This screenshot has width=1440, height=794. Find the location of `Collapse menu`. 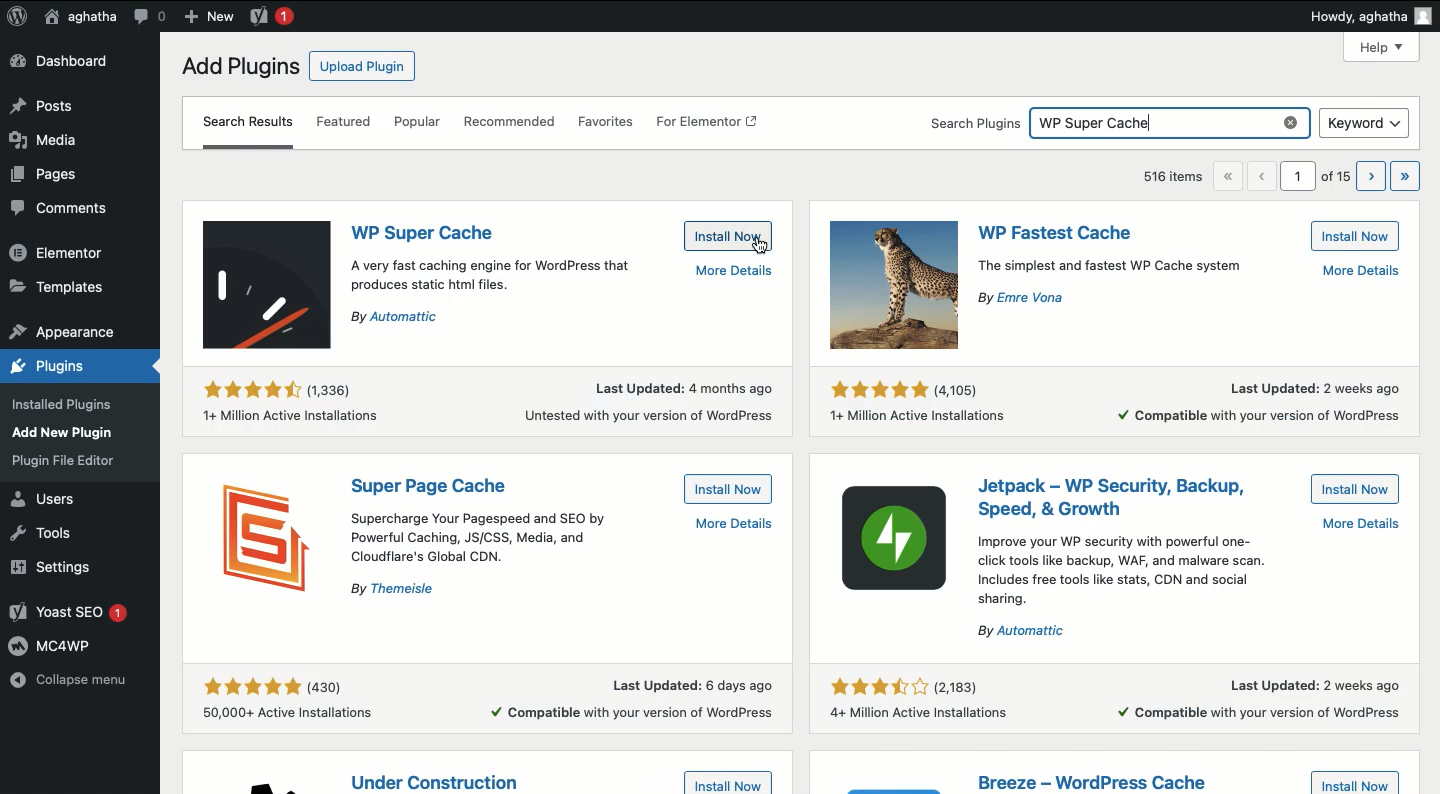

Collapse menu is located at coordinates (71, 678).